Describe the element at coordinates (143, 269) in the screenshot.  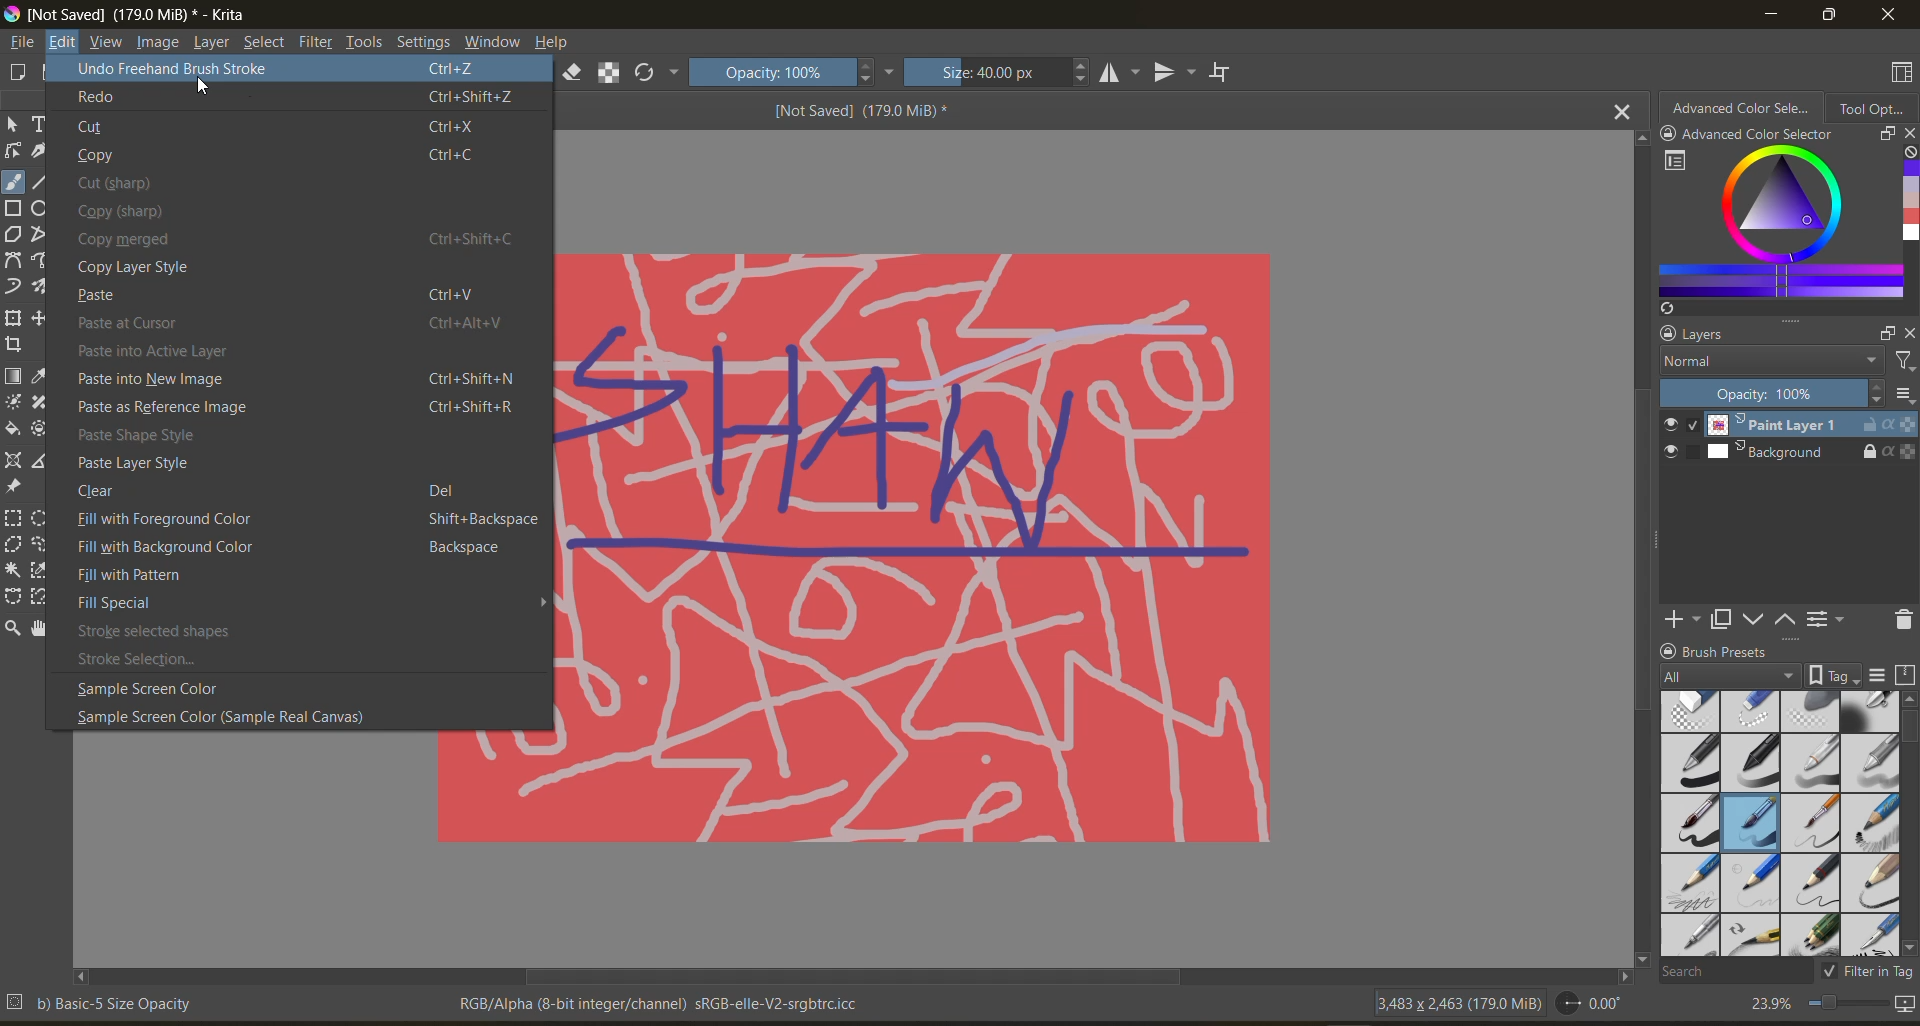
I see `copy layer style` at that location.